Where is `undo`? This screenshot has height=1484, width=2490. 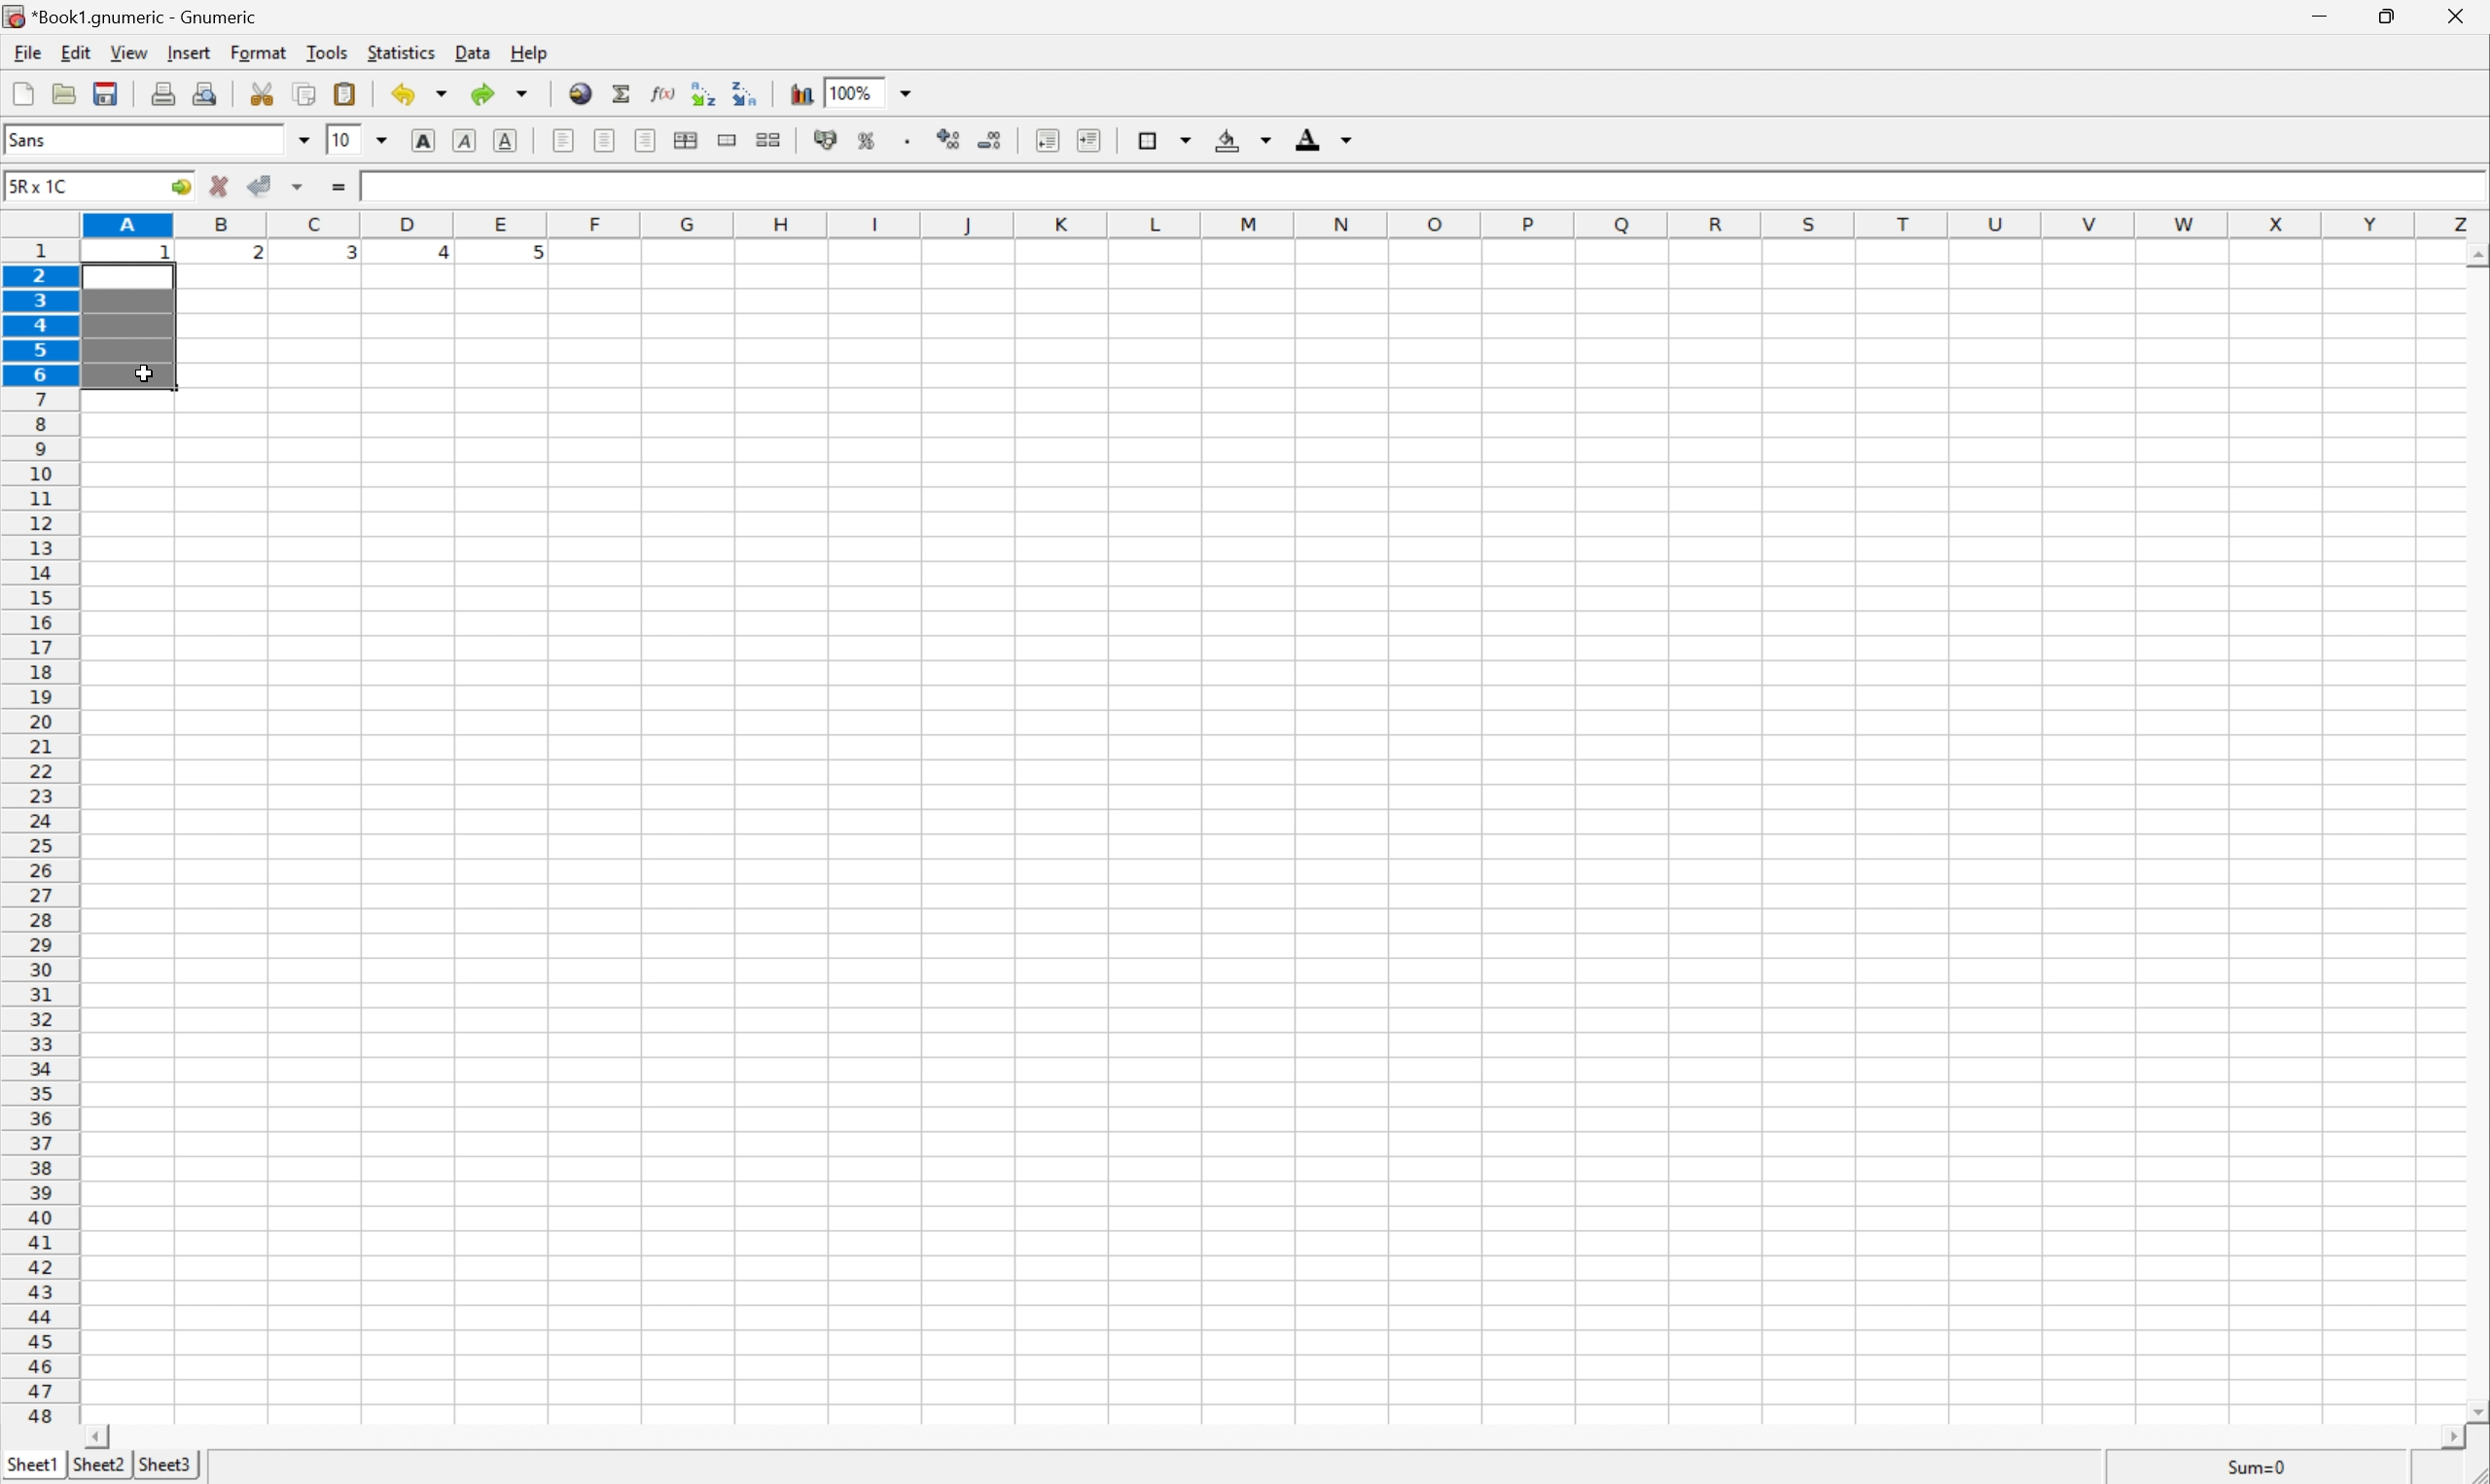 undo is located at coordinates (420, 92).